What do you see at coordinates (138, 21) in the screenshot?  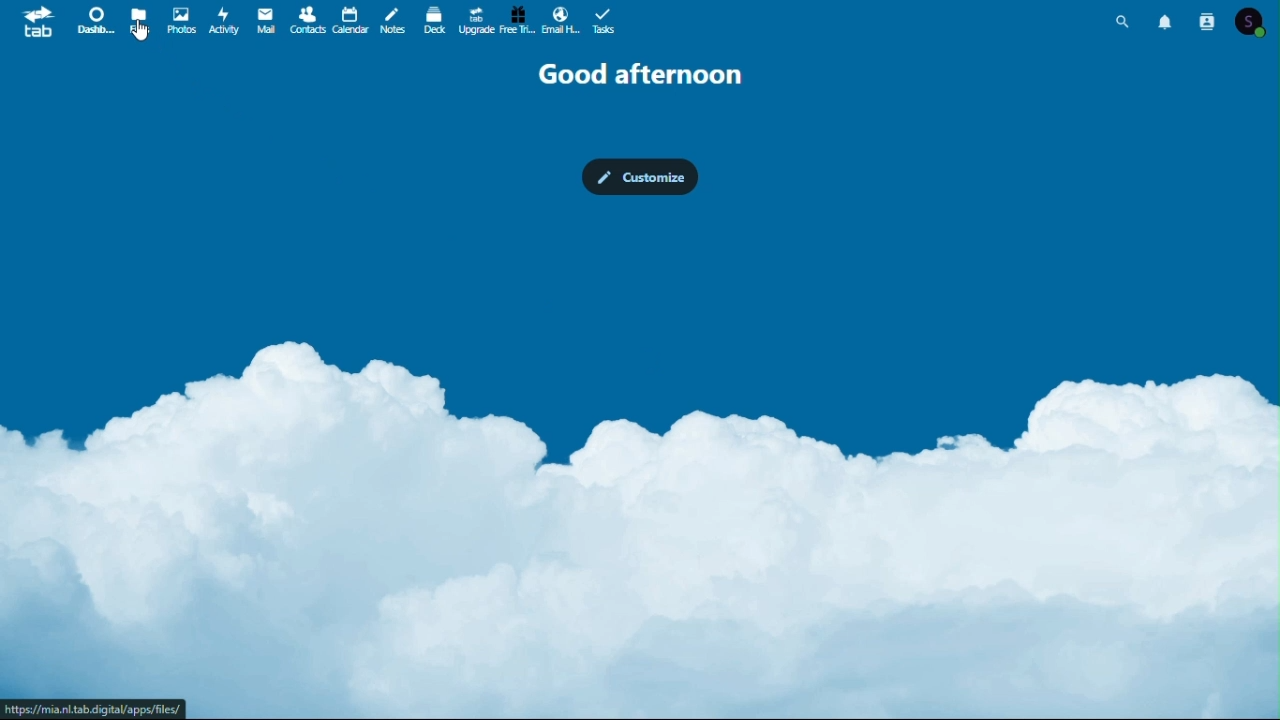 I see `files` at bounding box center [138, 21].